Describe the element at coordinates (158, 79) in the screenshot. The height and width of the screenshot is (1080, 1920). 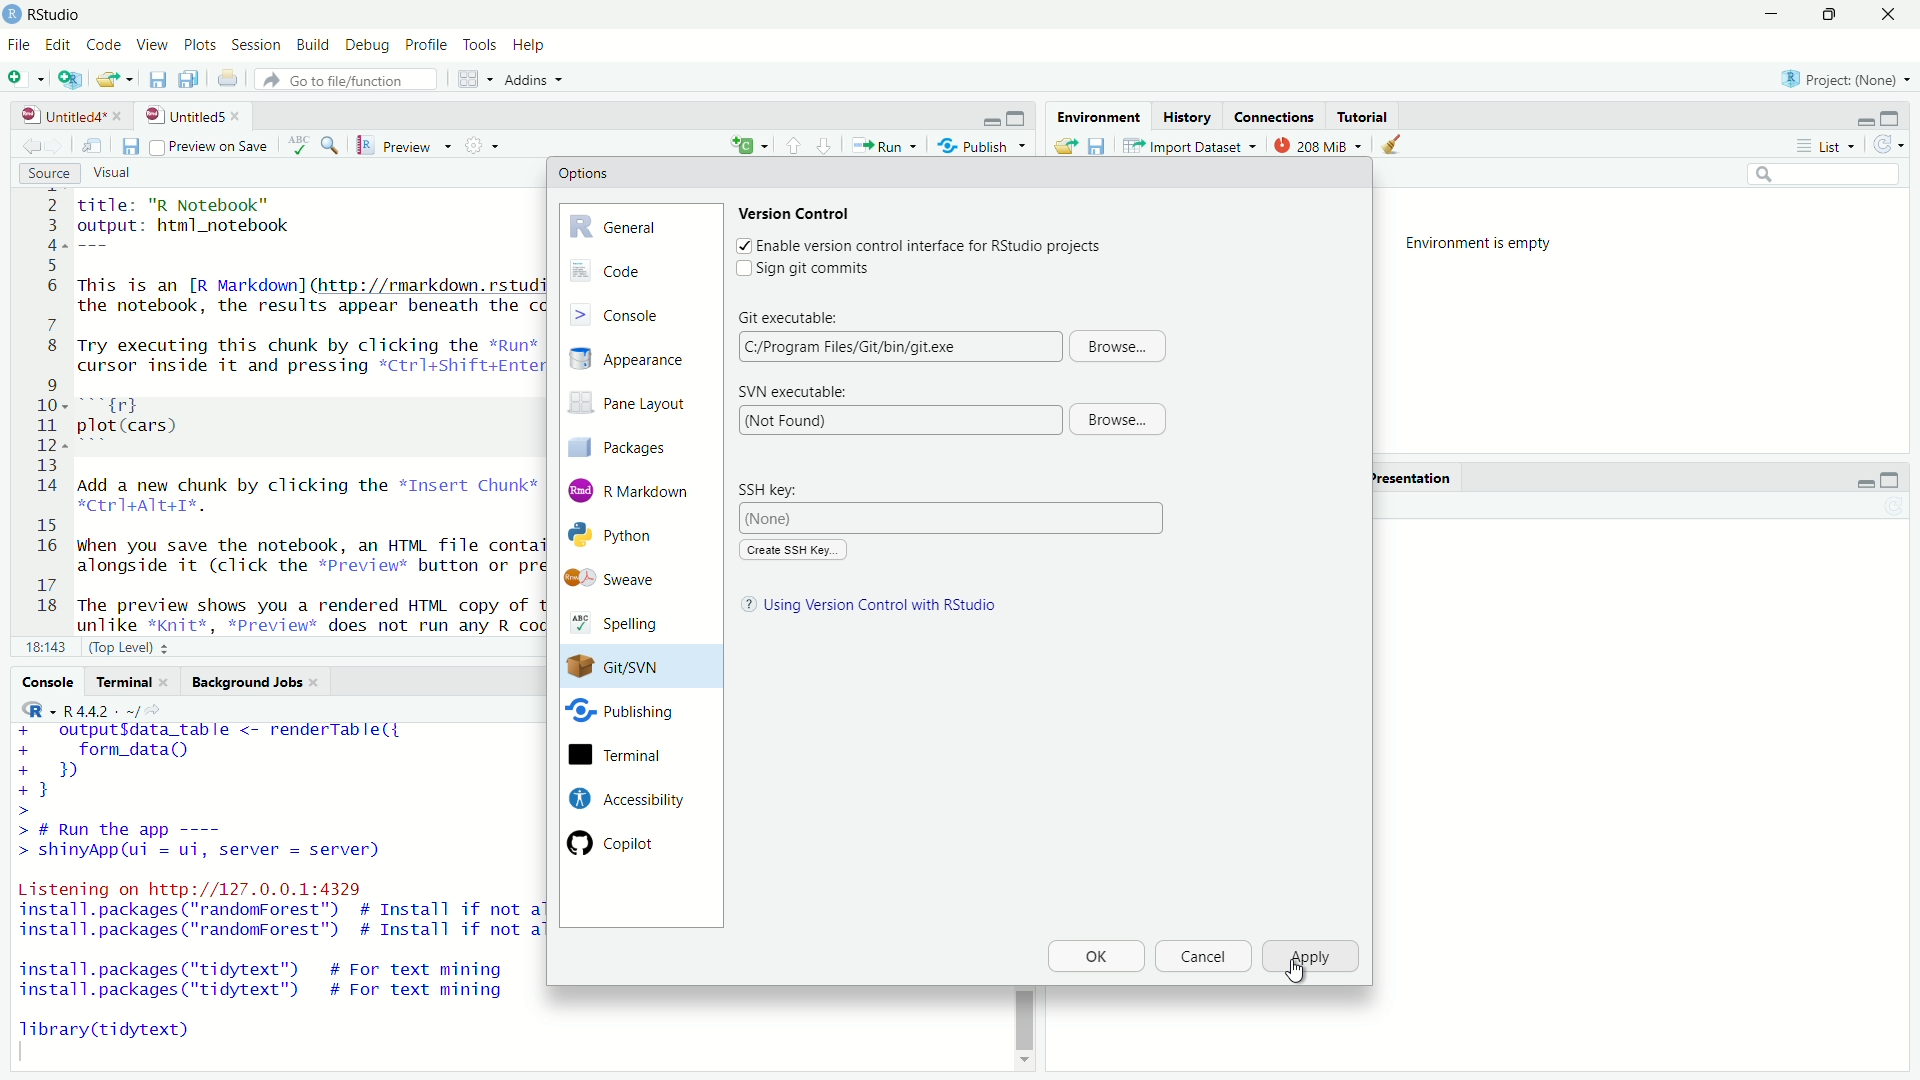
I see `save current document` at that location.